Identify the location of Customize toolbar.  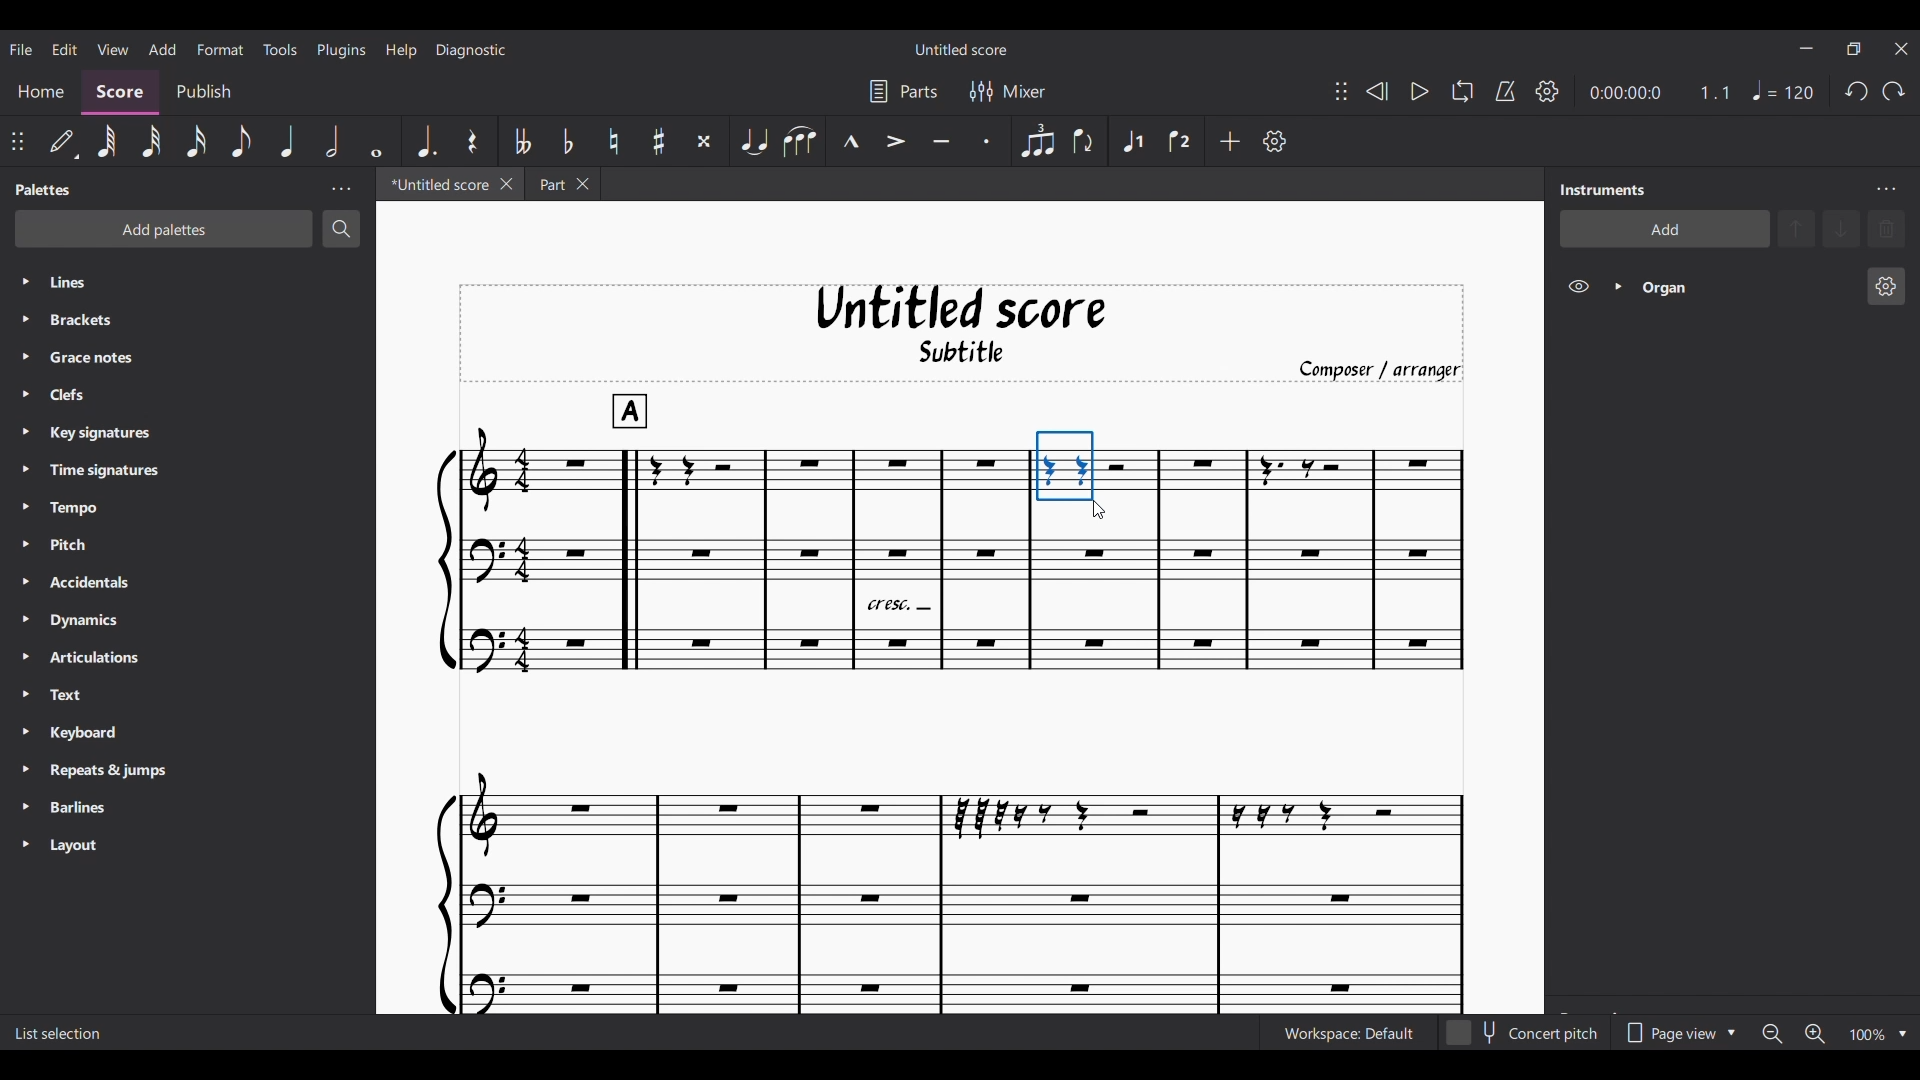
(1274, 141).